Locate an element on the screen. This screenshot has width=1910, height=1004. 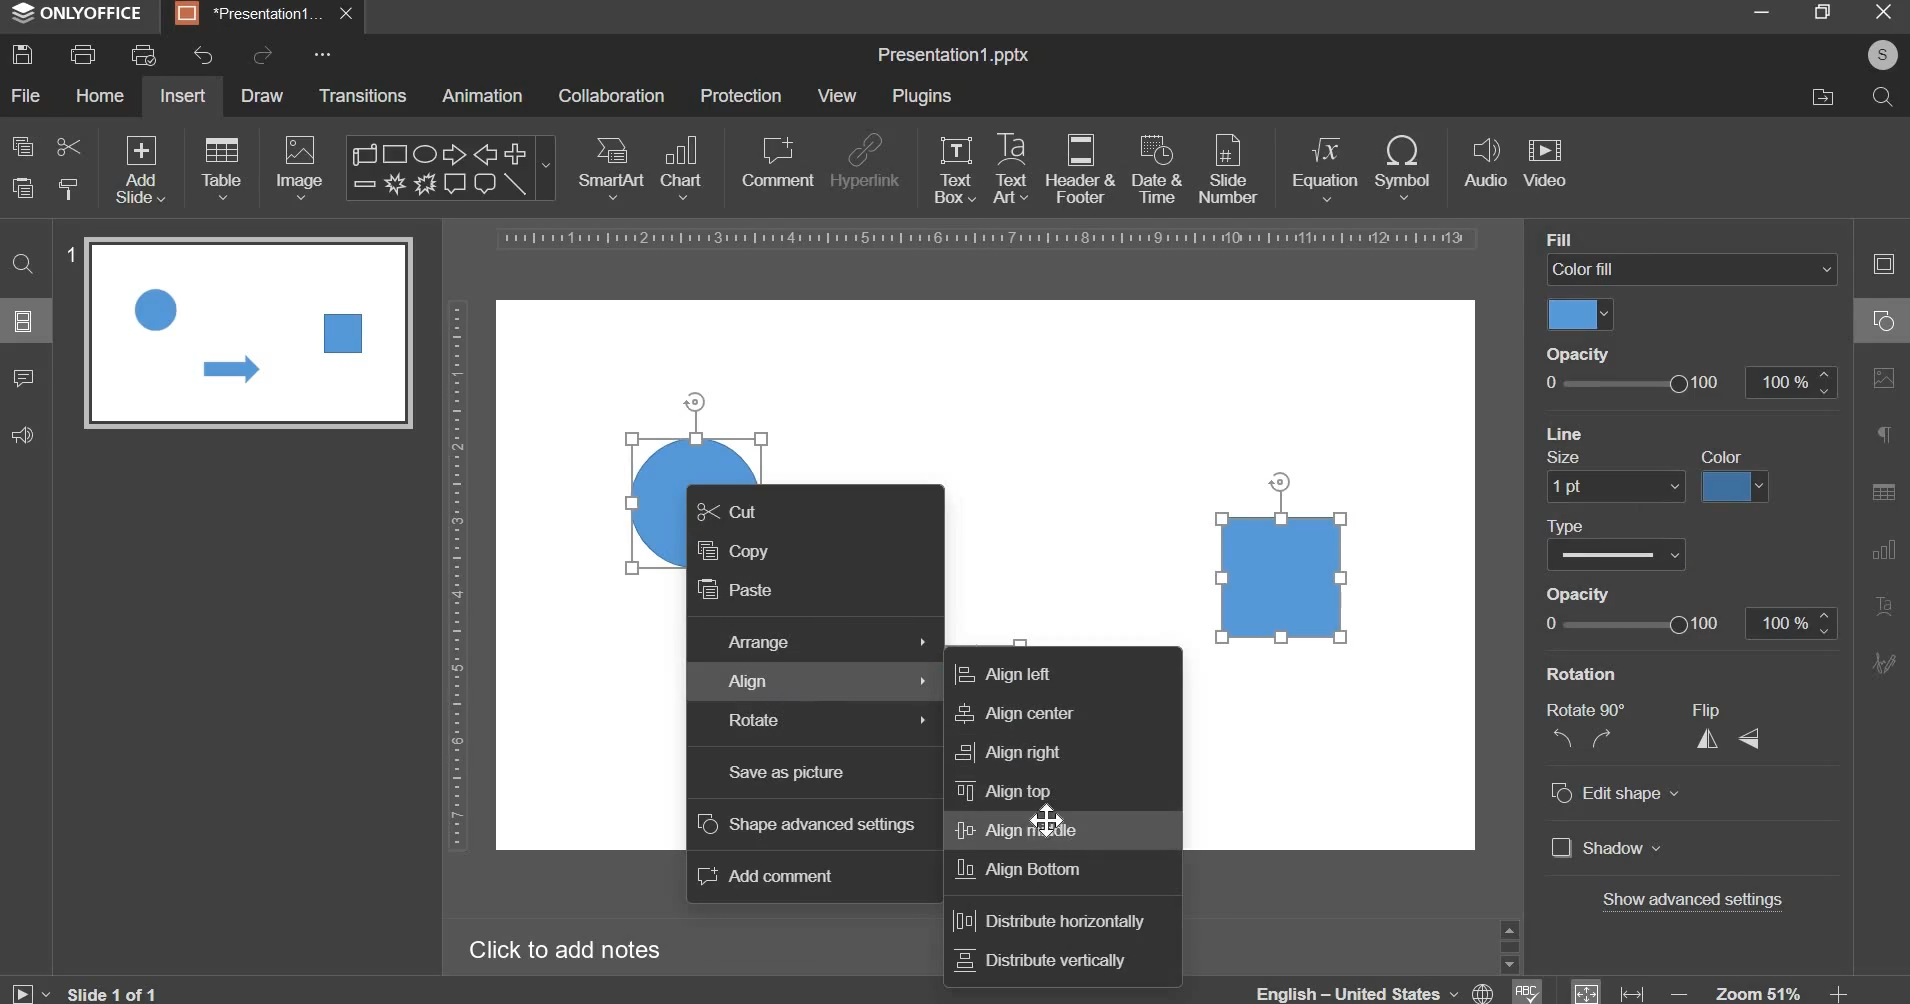
slide number is located at coordinates (1227, 167).